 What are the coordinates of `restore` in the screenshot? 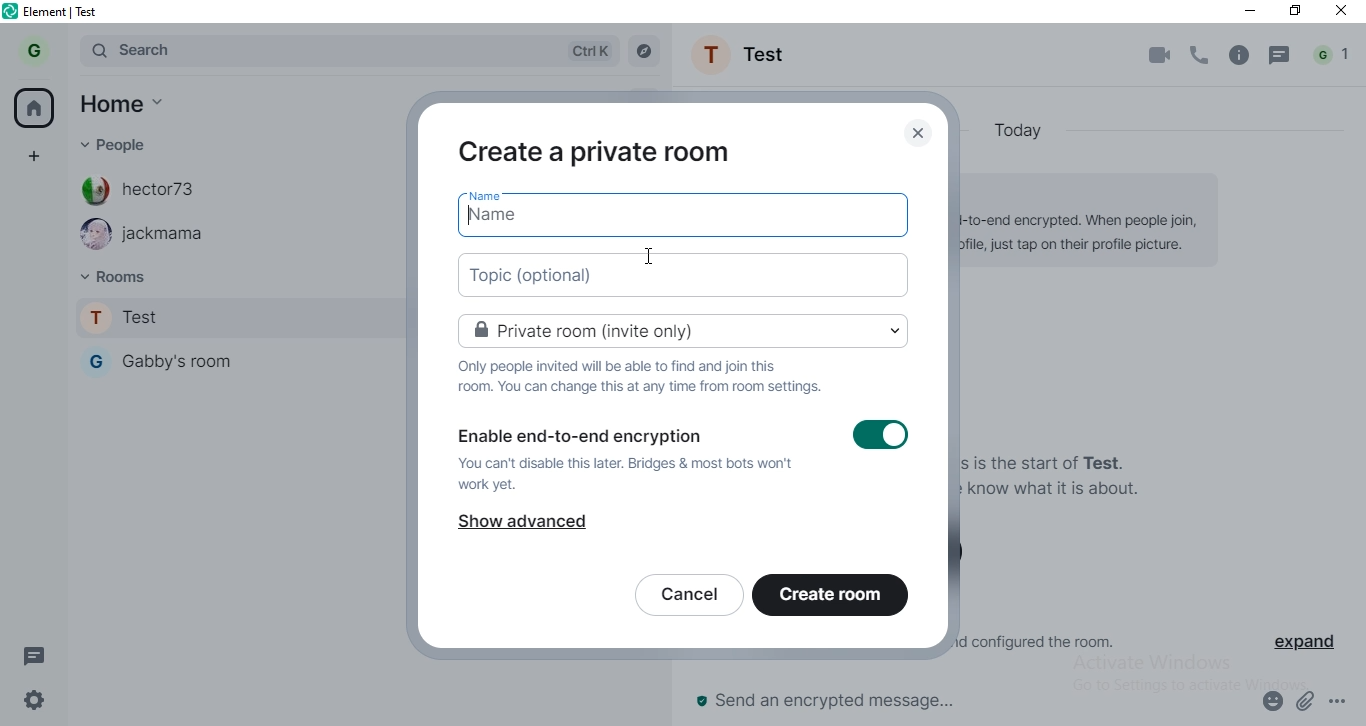 It's located at (1297, 11).